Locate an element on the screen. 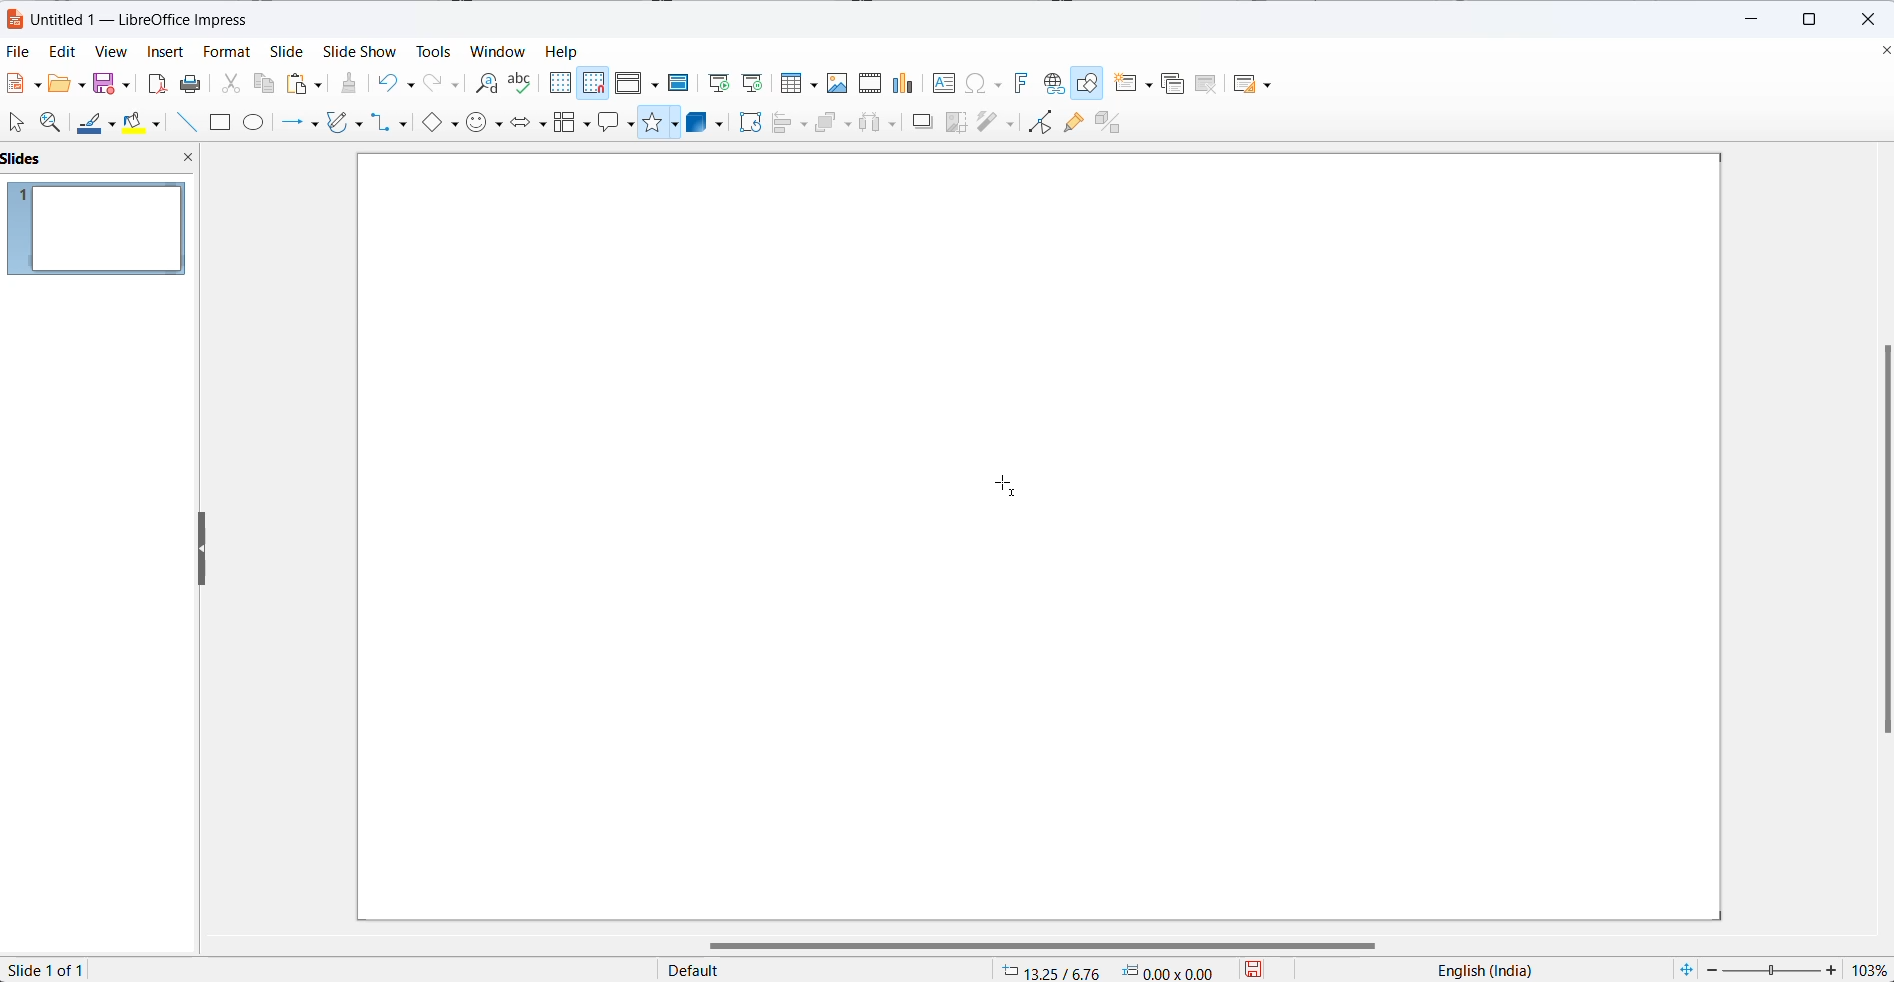 The image size is (1894, 982). tools is located at coordinates (430, 49).